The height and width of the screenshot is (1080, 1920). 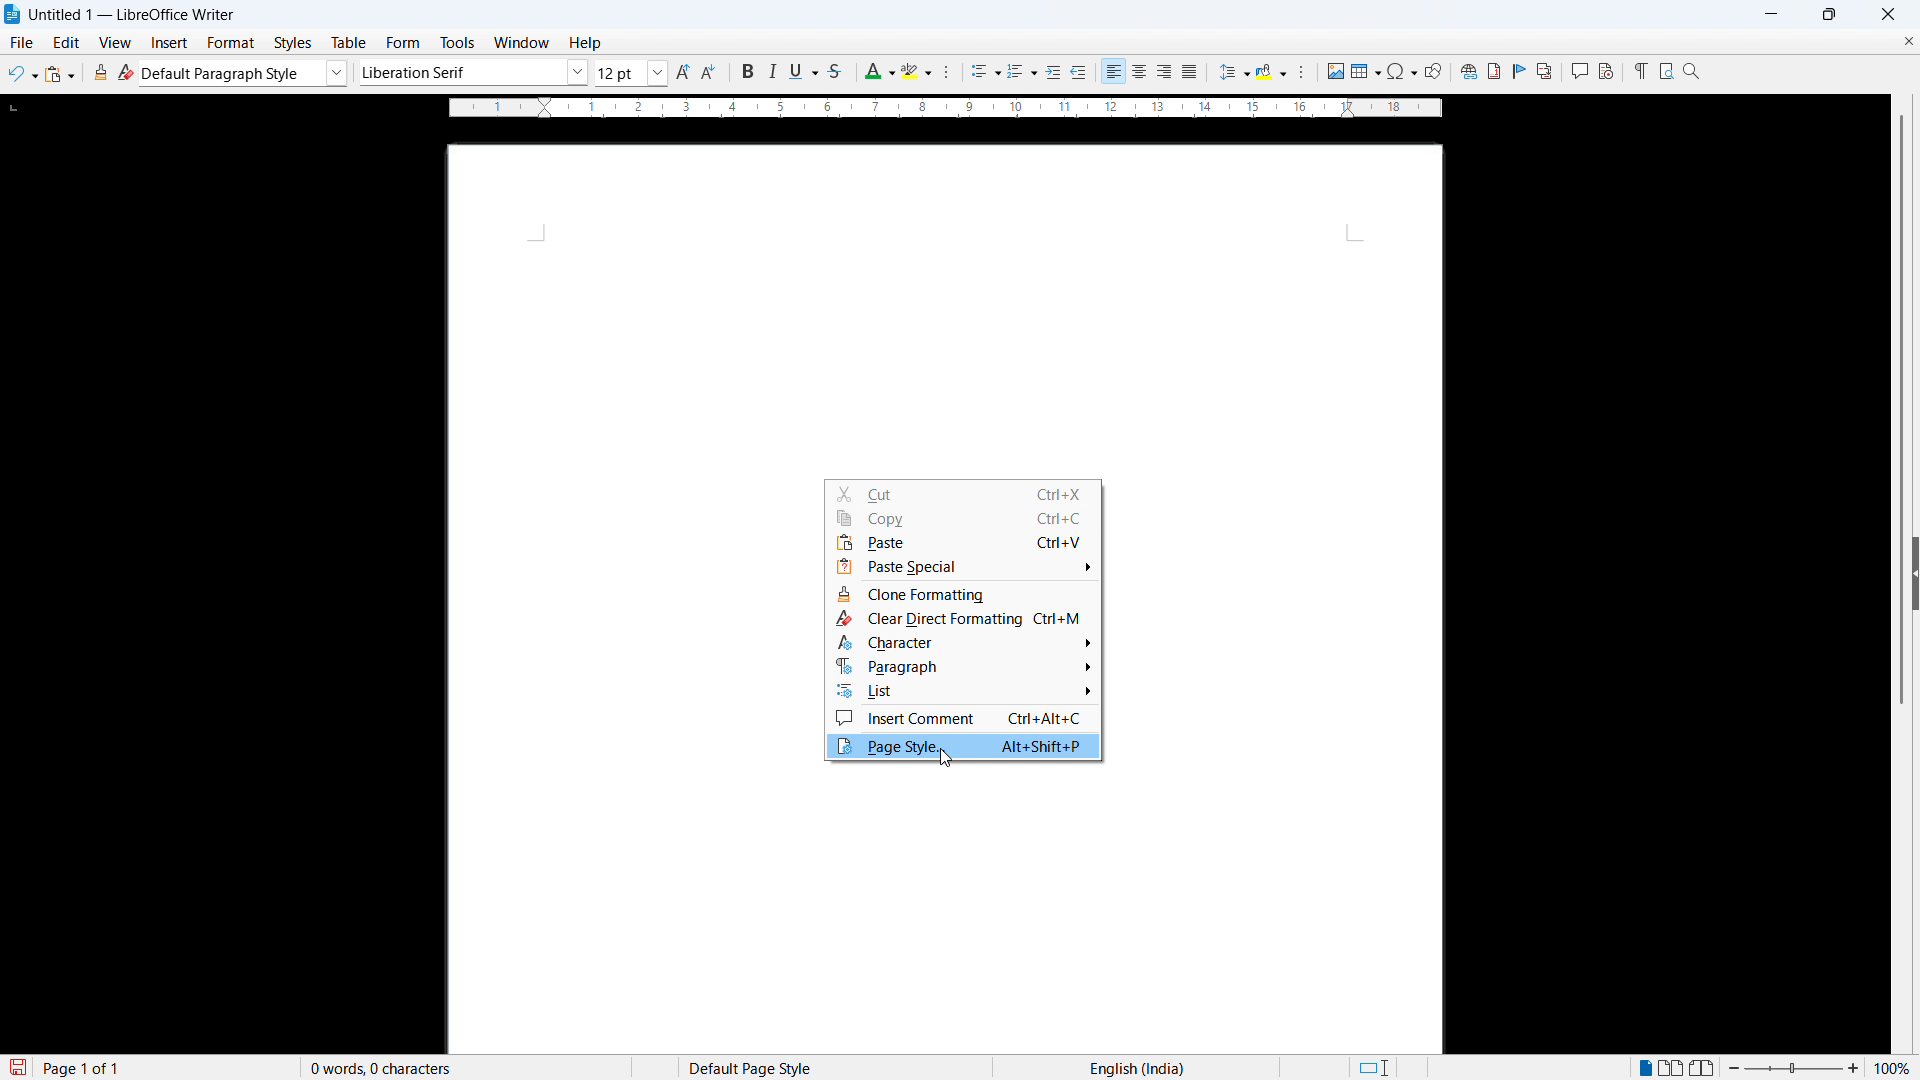 What do you see at coordinates (1372, 1068) in the screenshot?
I see `Standard selection ` at bounding box center [1372, 1068].